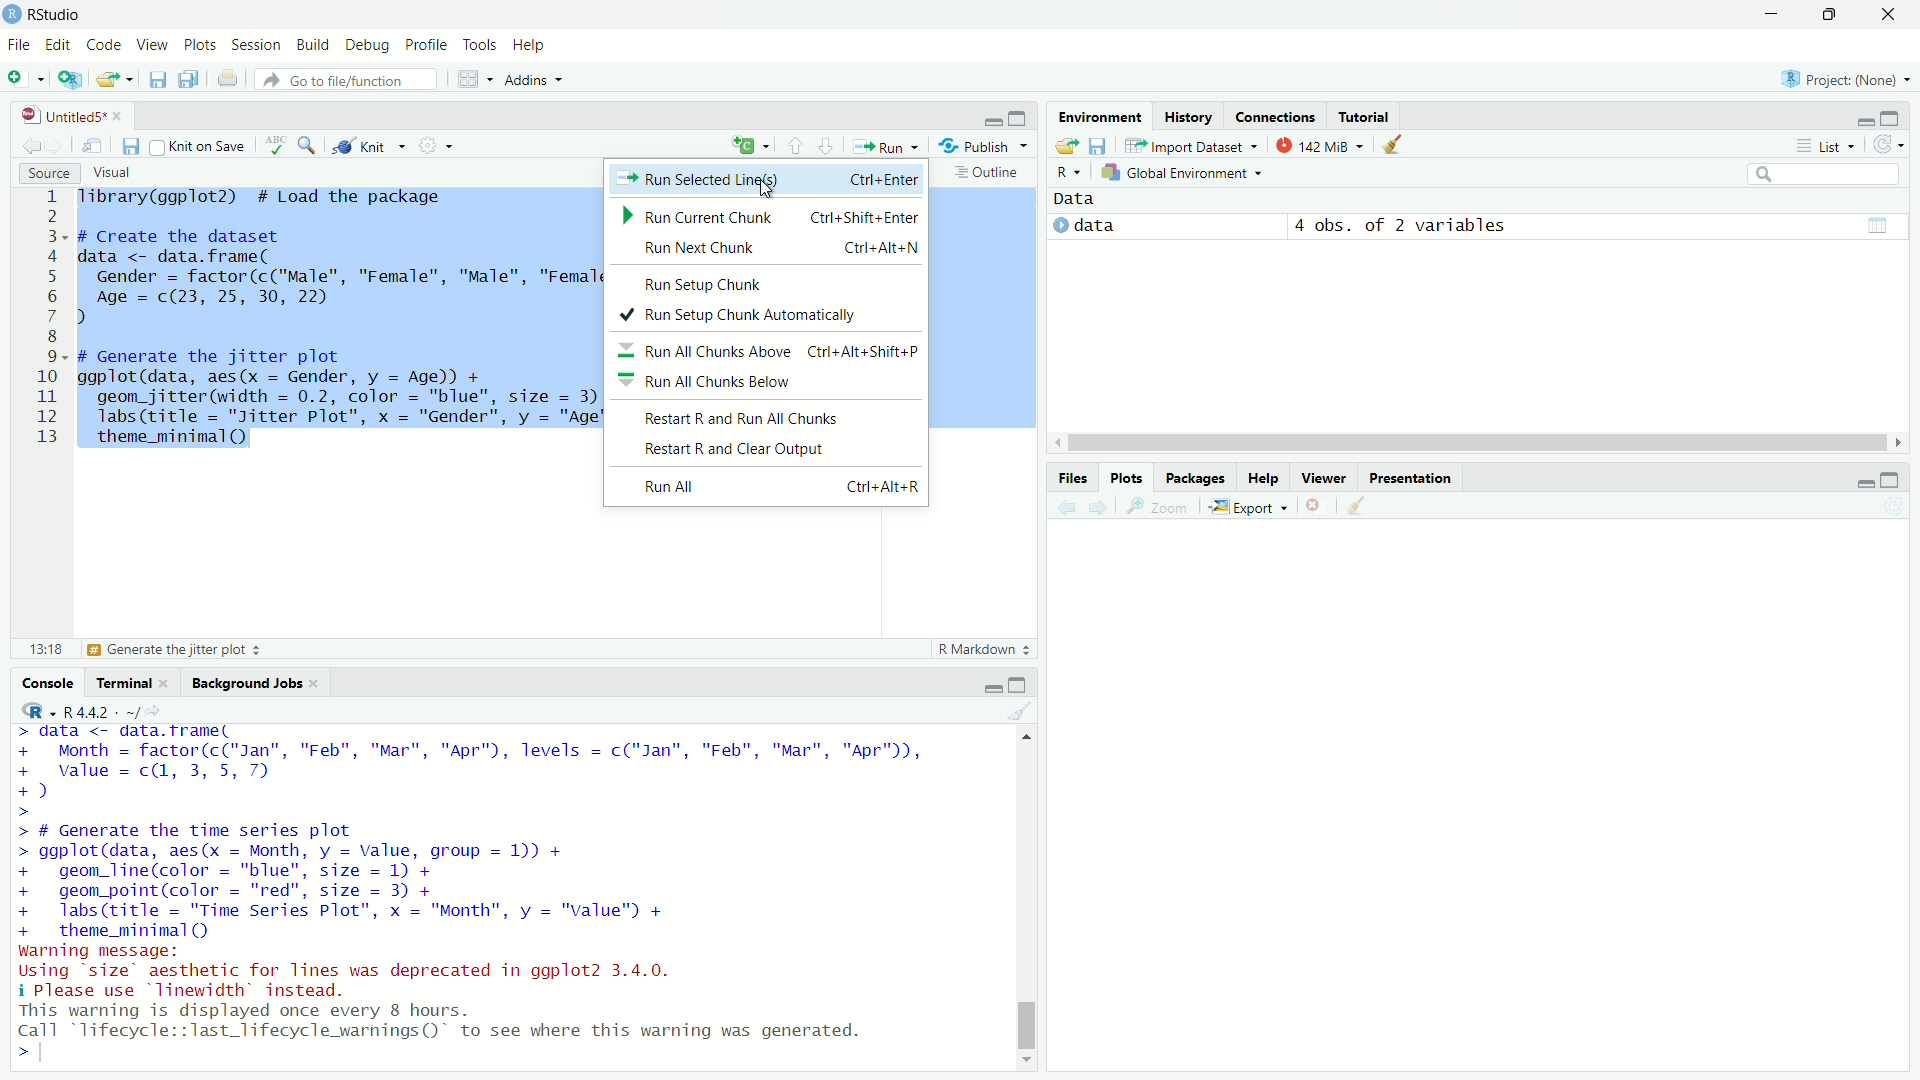 This screenshot has height=1080, width=1920. I want to click on outline, so click(987, 173).